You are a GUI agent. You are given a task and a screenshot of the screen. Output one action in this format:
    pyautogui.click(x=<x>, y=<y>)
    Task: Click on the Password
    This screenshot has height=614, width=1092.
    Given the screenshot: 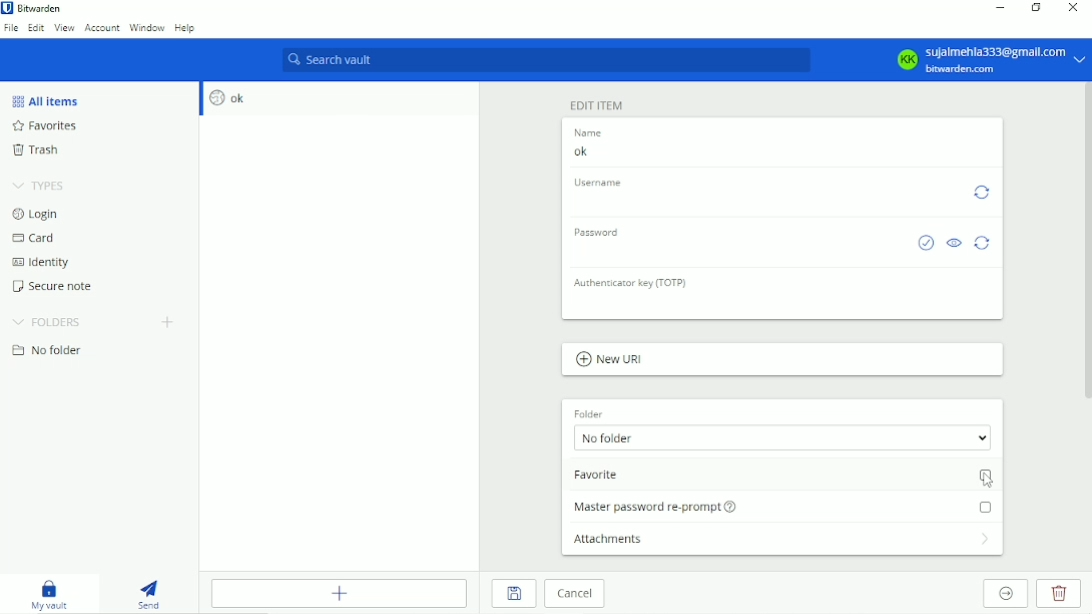 What is the action you would take?
    pyautogui.click(x=601, y=233)
    